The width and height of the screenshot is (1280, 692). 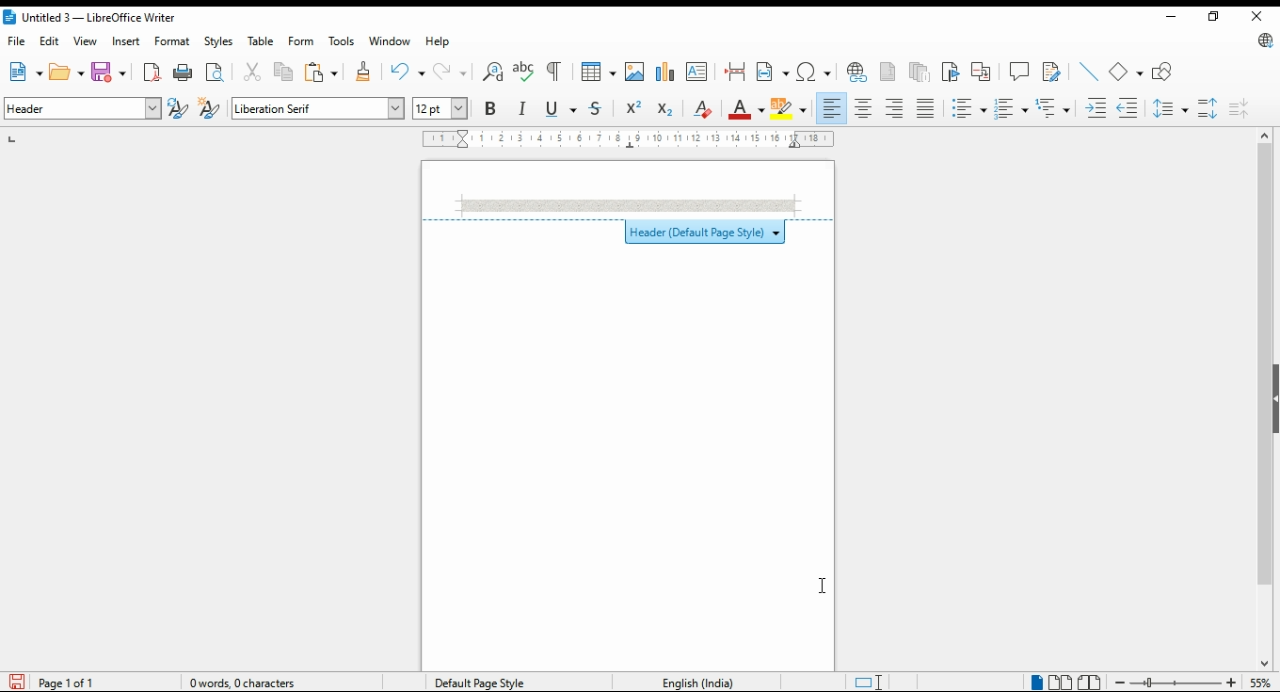 I want to click on scroll bar, so click(x=1264, y=399).